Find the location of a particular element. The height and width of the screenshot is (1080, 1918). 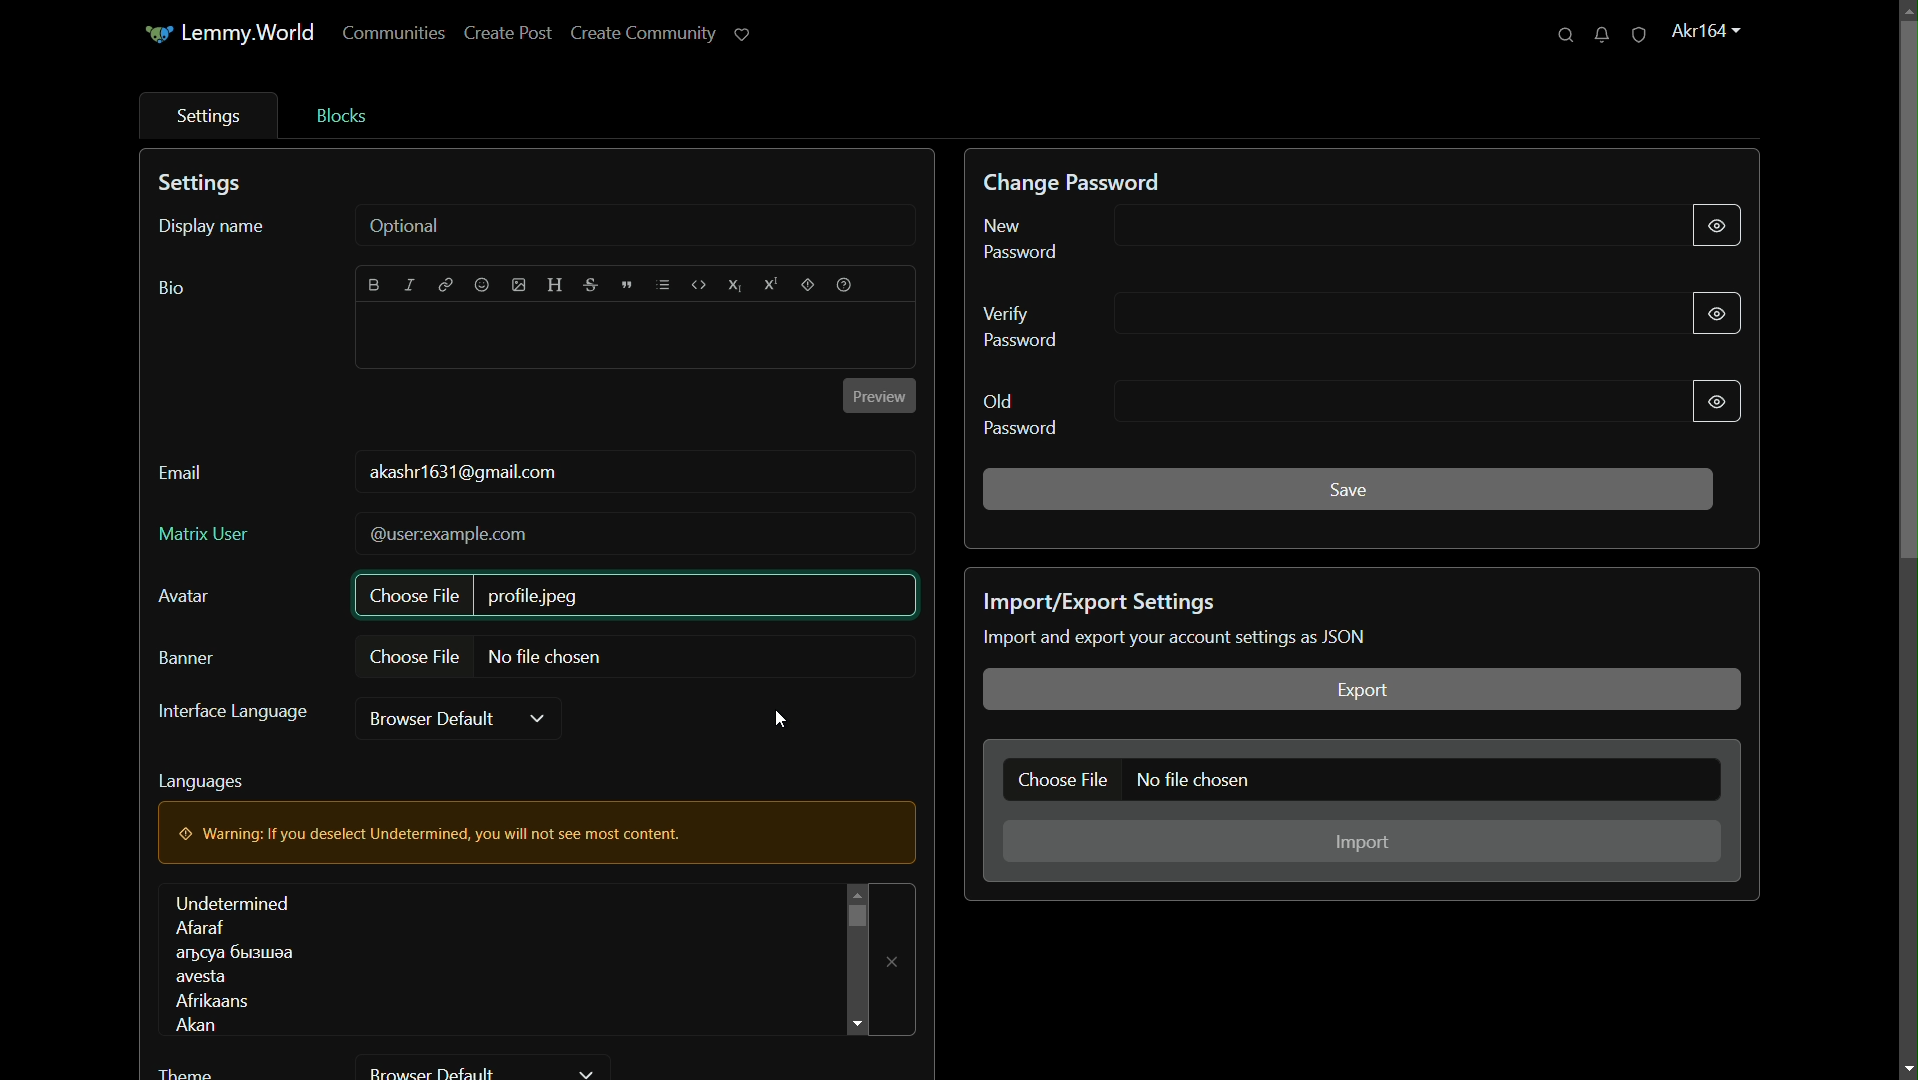

optional is located at coordinates (407, 226).